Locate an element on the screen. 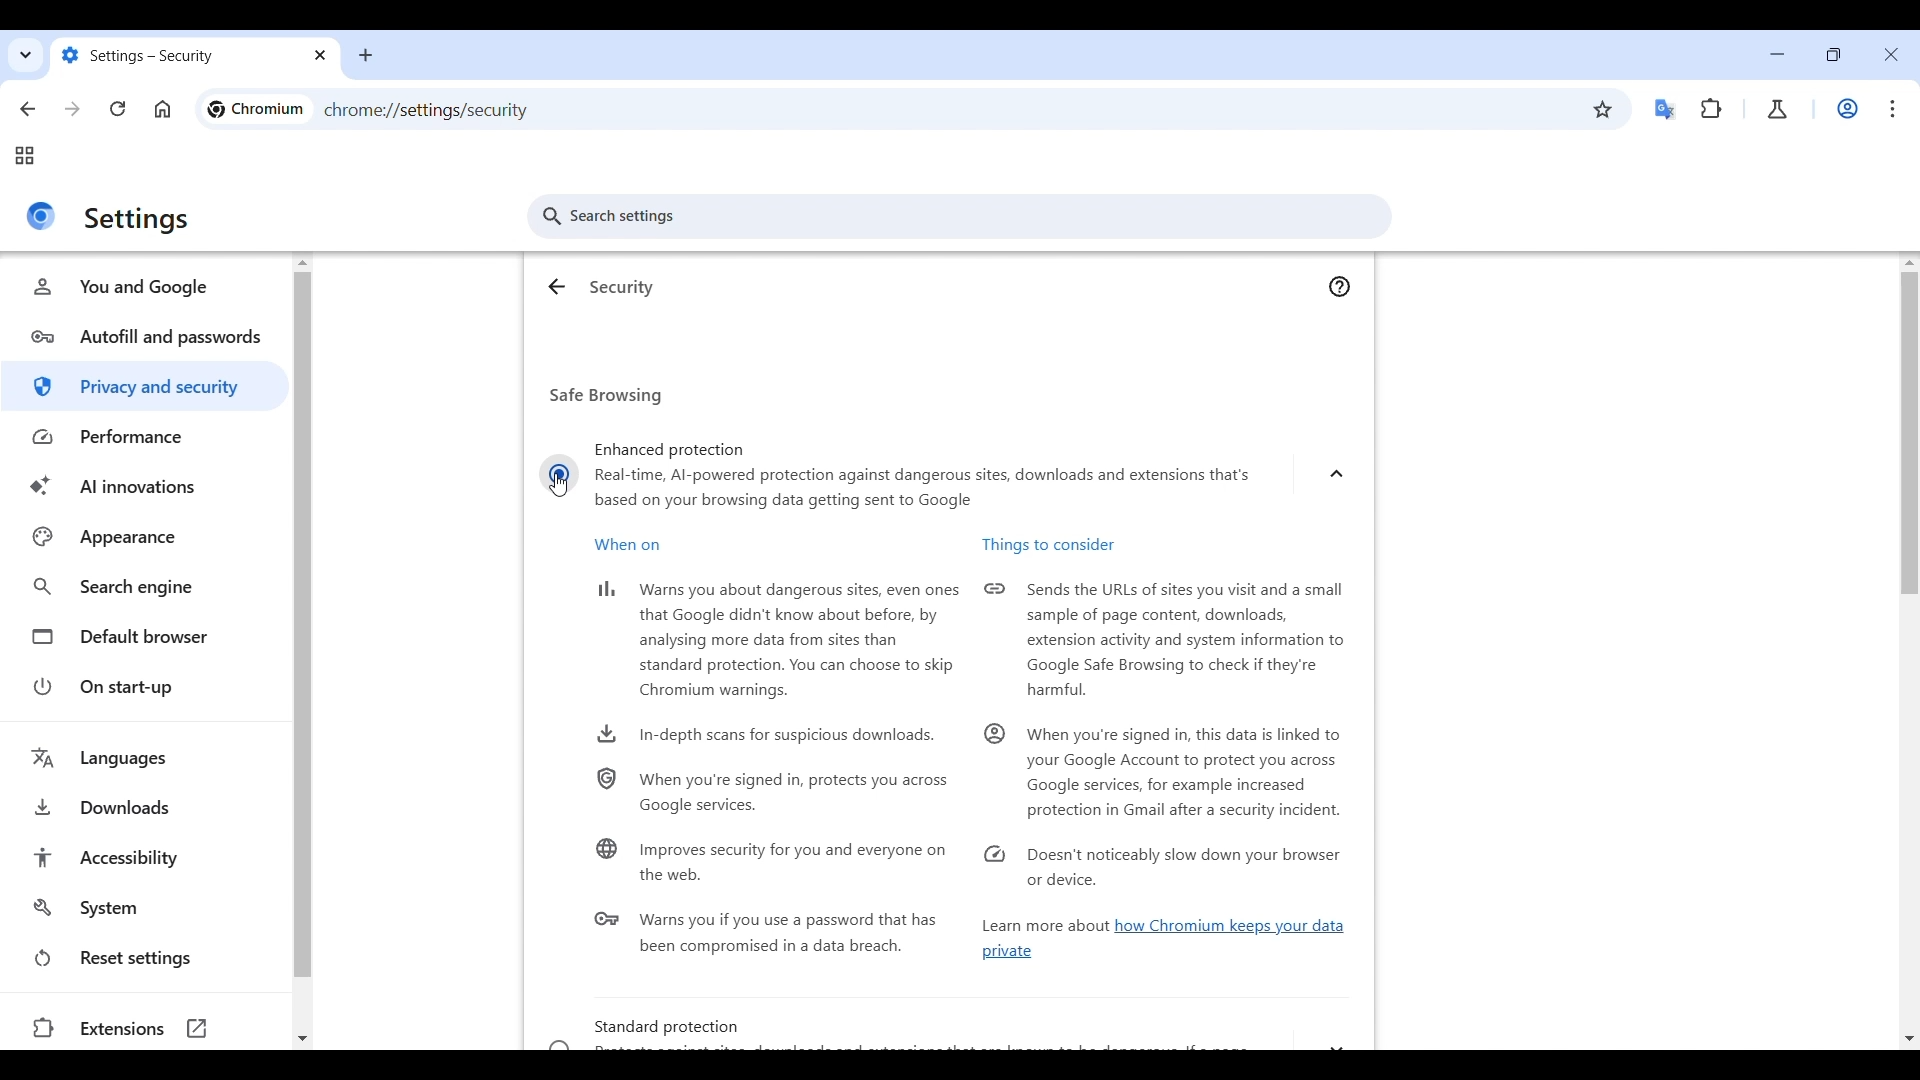 The height and width of the screenshot is (1080, 1920). settings is located at coordinates (137, 220).